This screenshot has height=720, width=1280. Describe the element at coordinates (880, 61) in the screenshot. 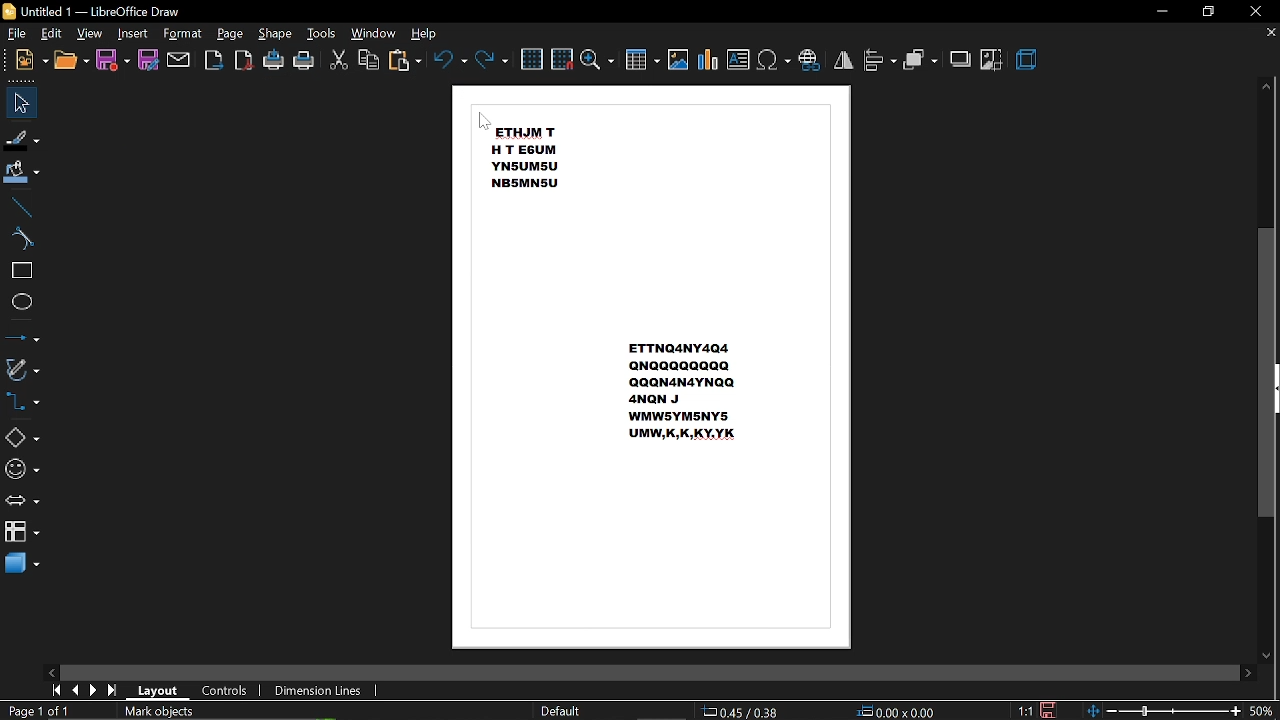

I see `align` at that location.